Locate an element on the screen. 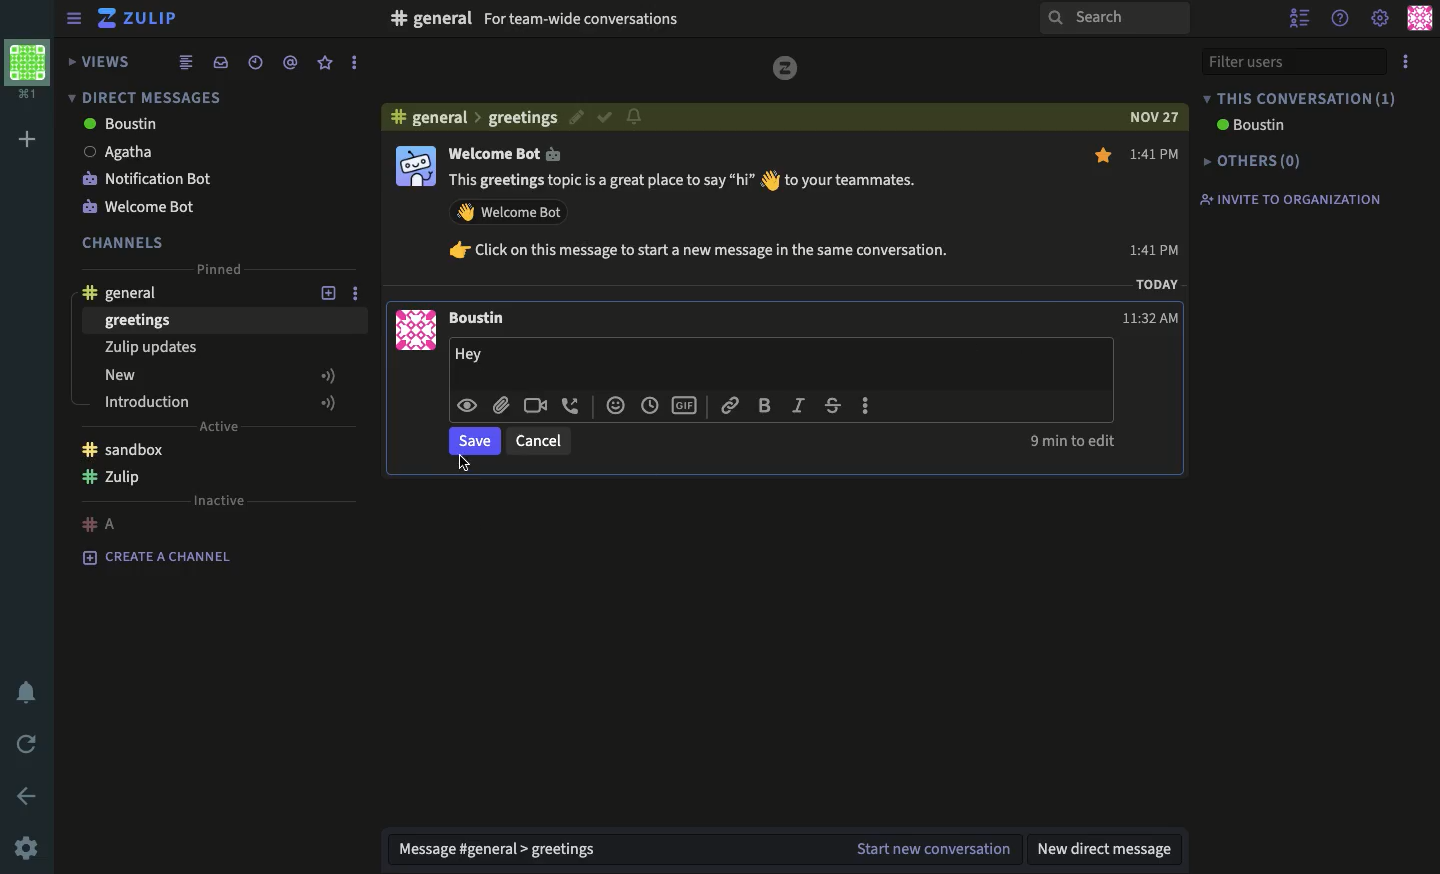 This screenshot has width=1440, height=874. time is located at coordinates (649, 404).